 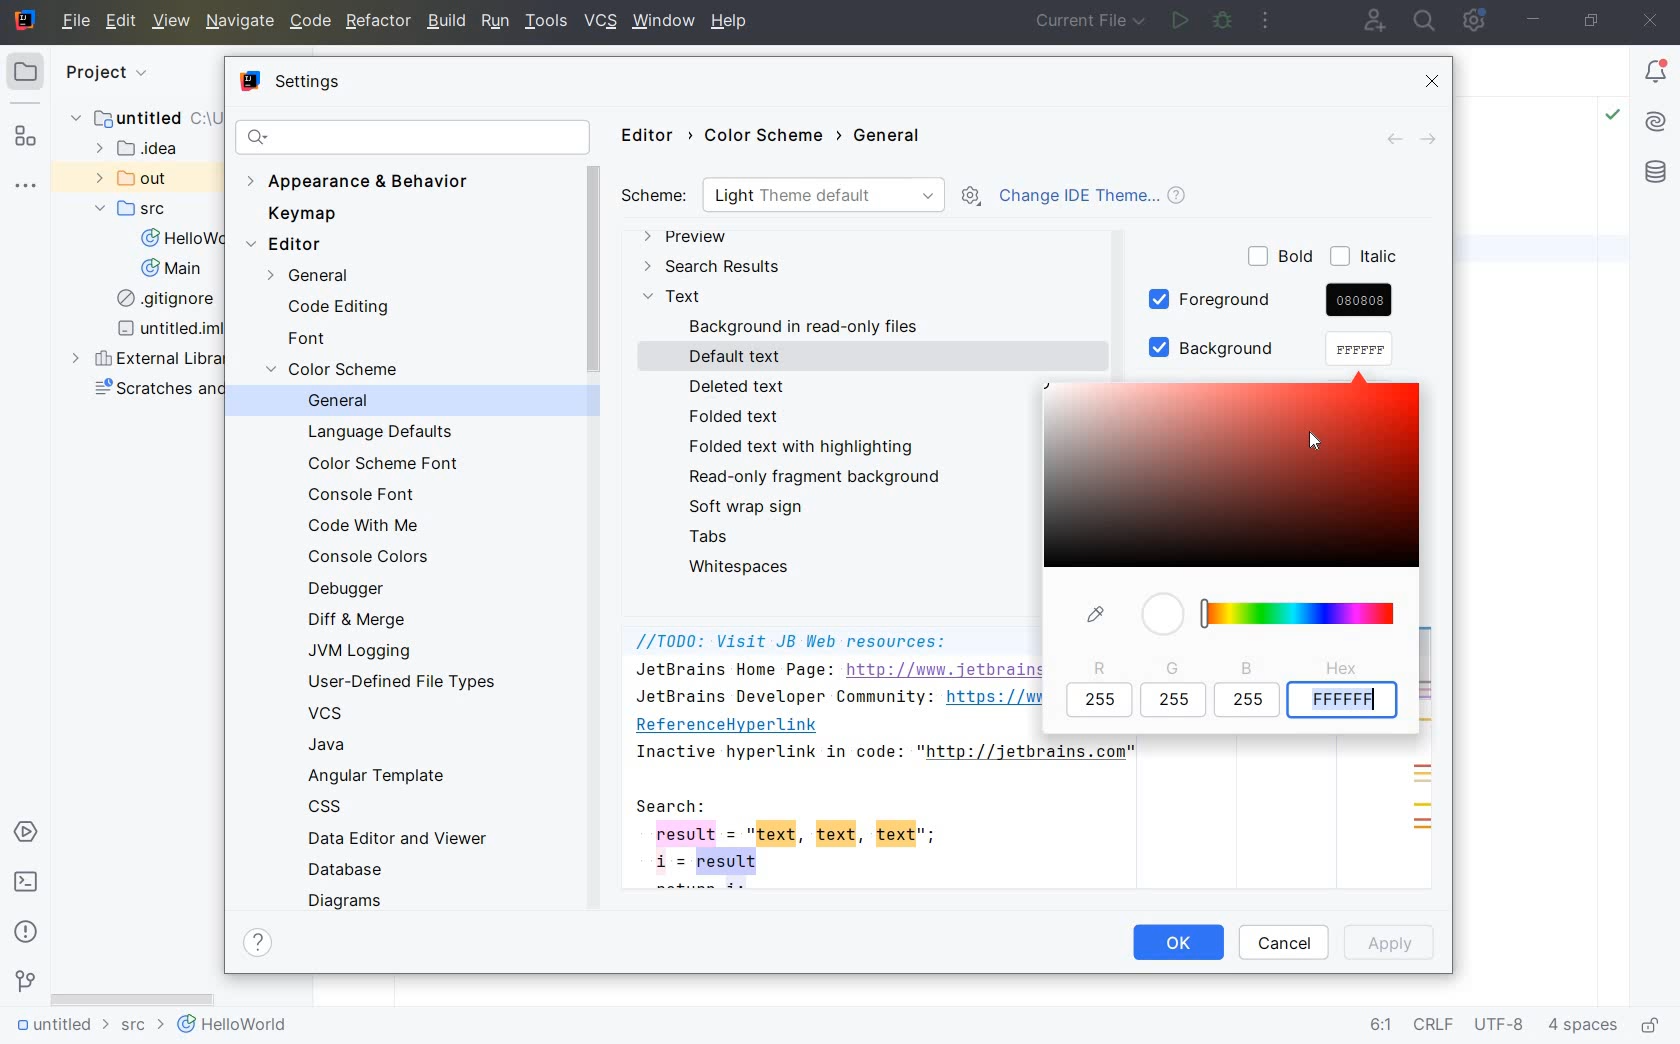 What do you see at coordinates (58, 1028) in the screenshot?
I see `untitled` at bounding box center [58, 1028].